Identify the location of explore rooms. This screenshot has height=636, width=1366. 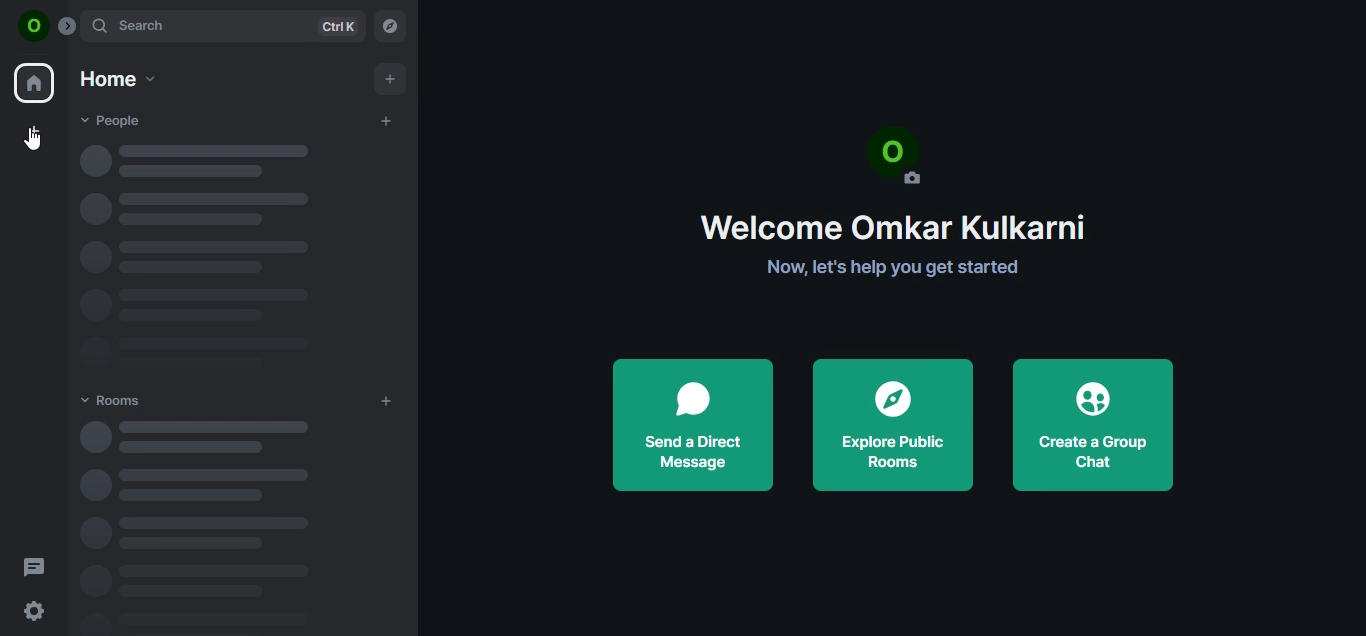
(388, 25).